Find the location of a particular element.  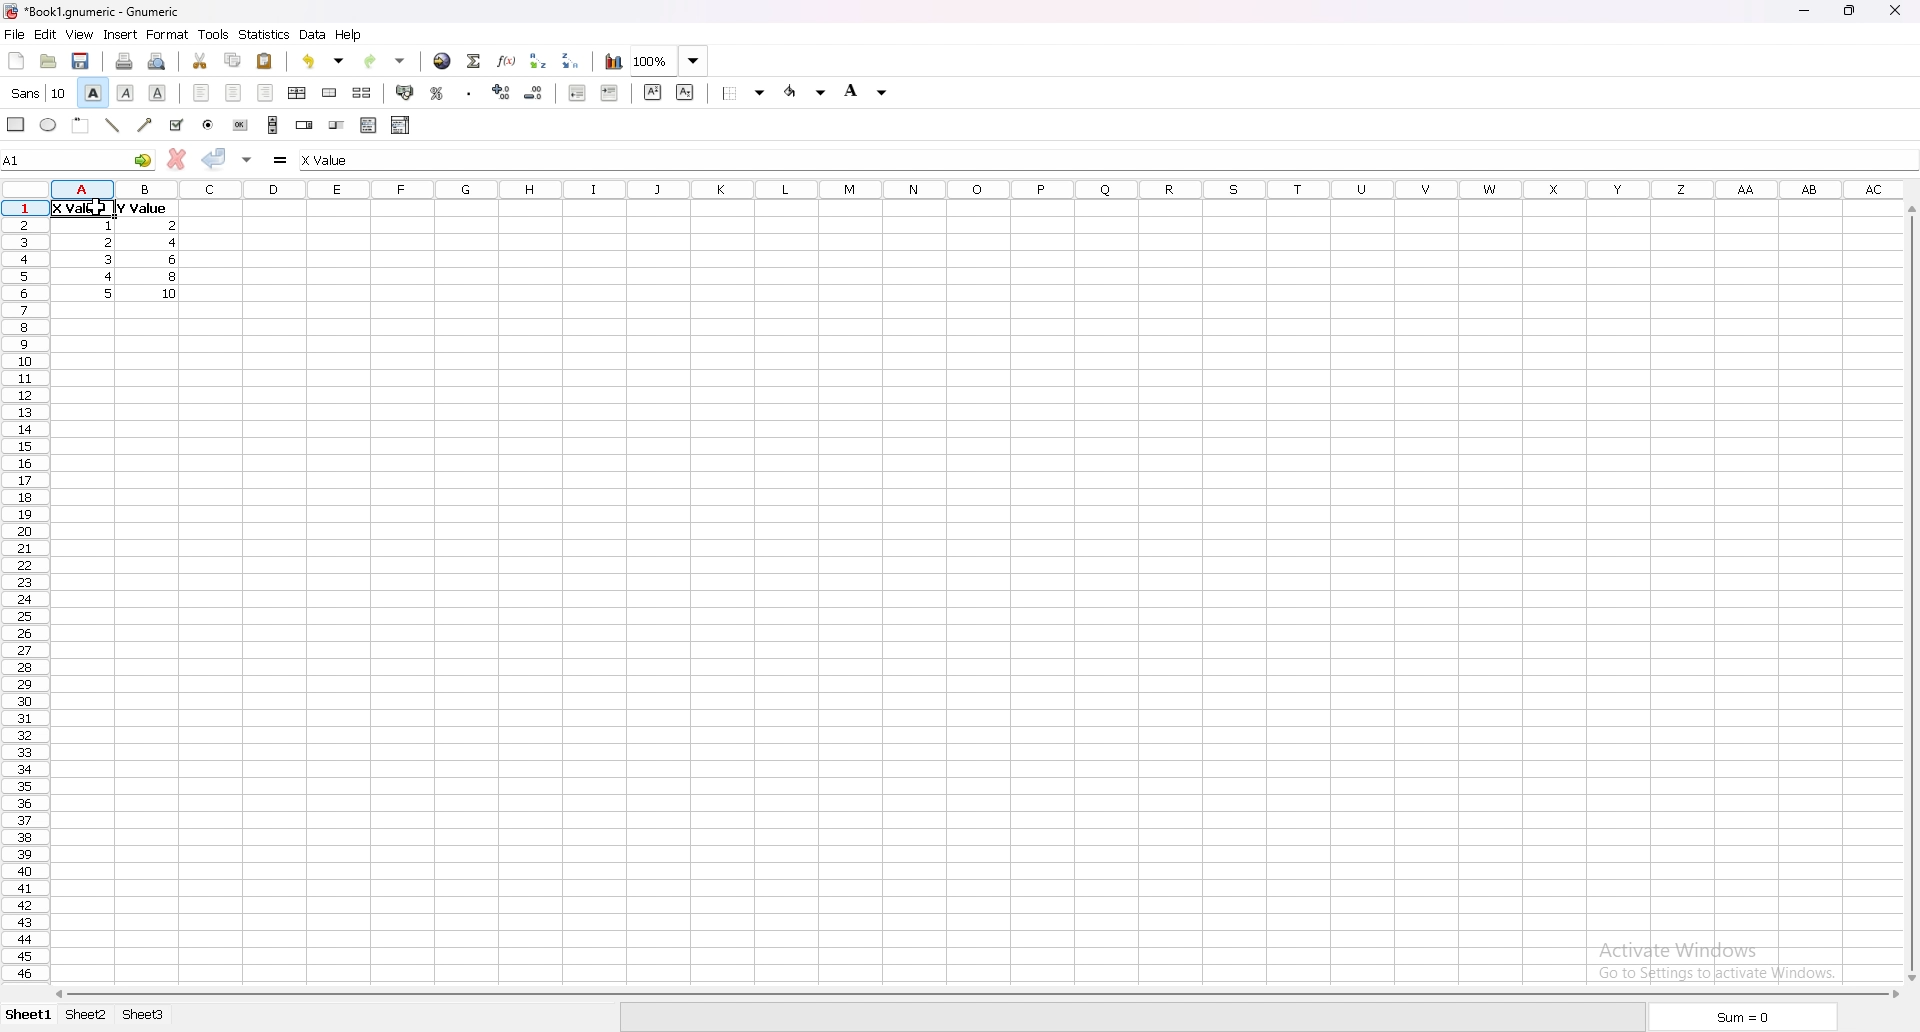

redo is located at coordinates (387, 61).